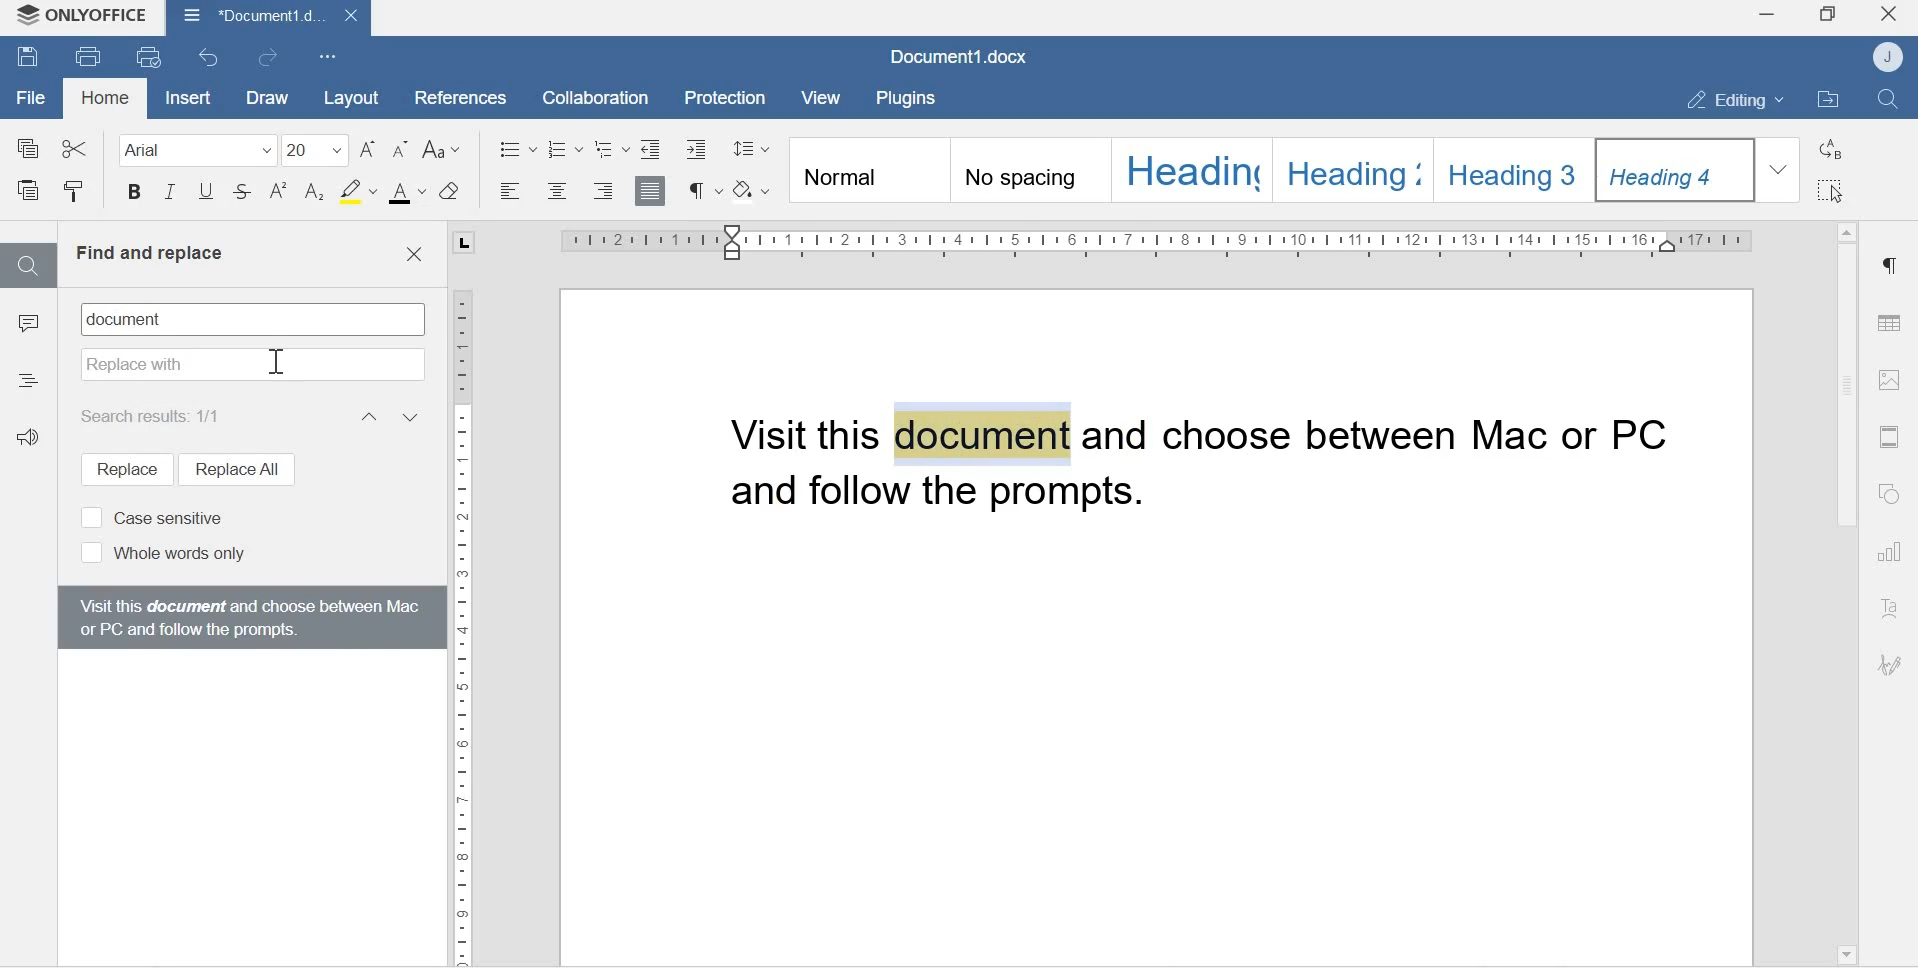 This screenshot has height=968, width=1918. Describe the element at coordinates (982, 433) in the screenshot. I see `document (highlighted text)` at that location.